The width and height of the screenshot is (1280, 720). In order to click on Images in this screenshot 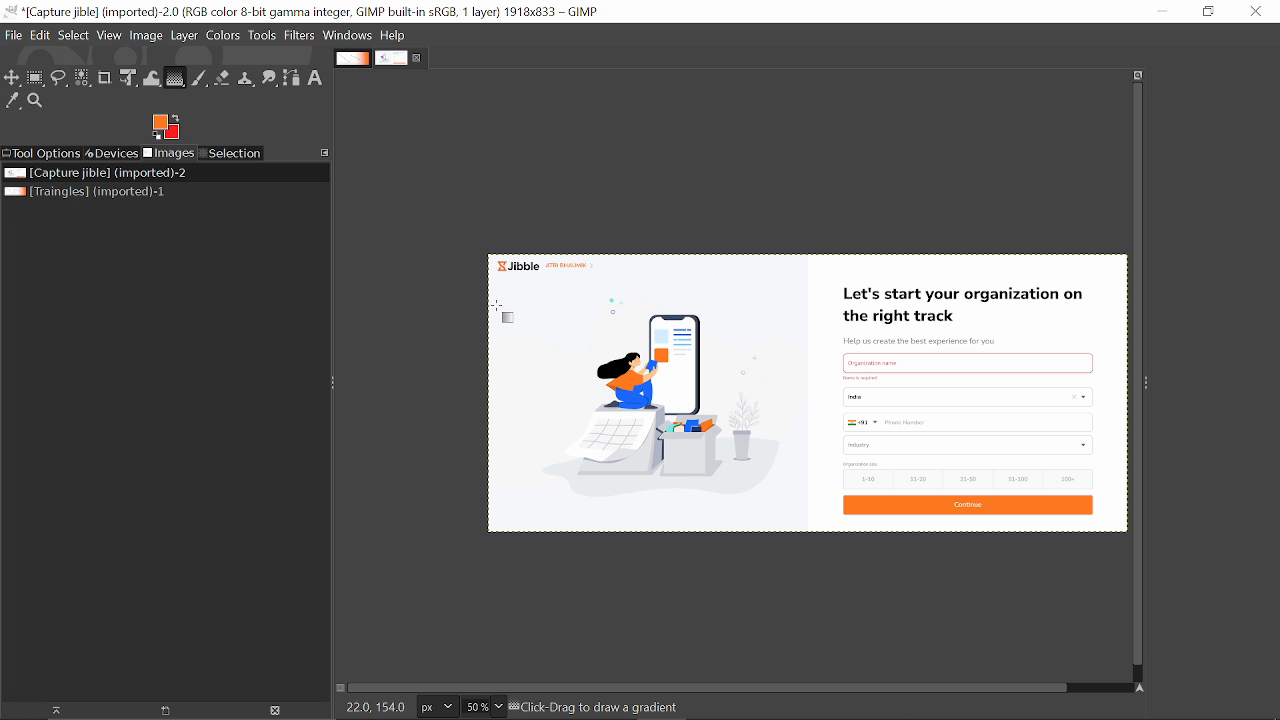, I will do `click(170, 153)`.